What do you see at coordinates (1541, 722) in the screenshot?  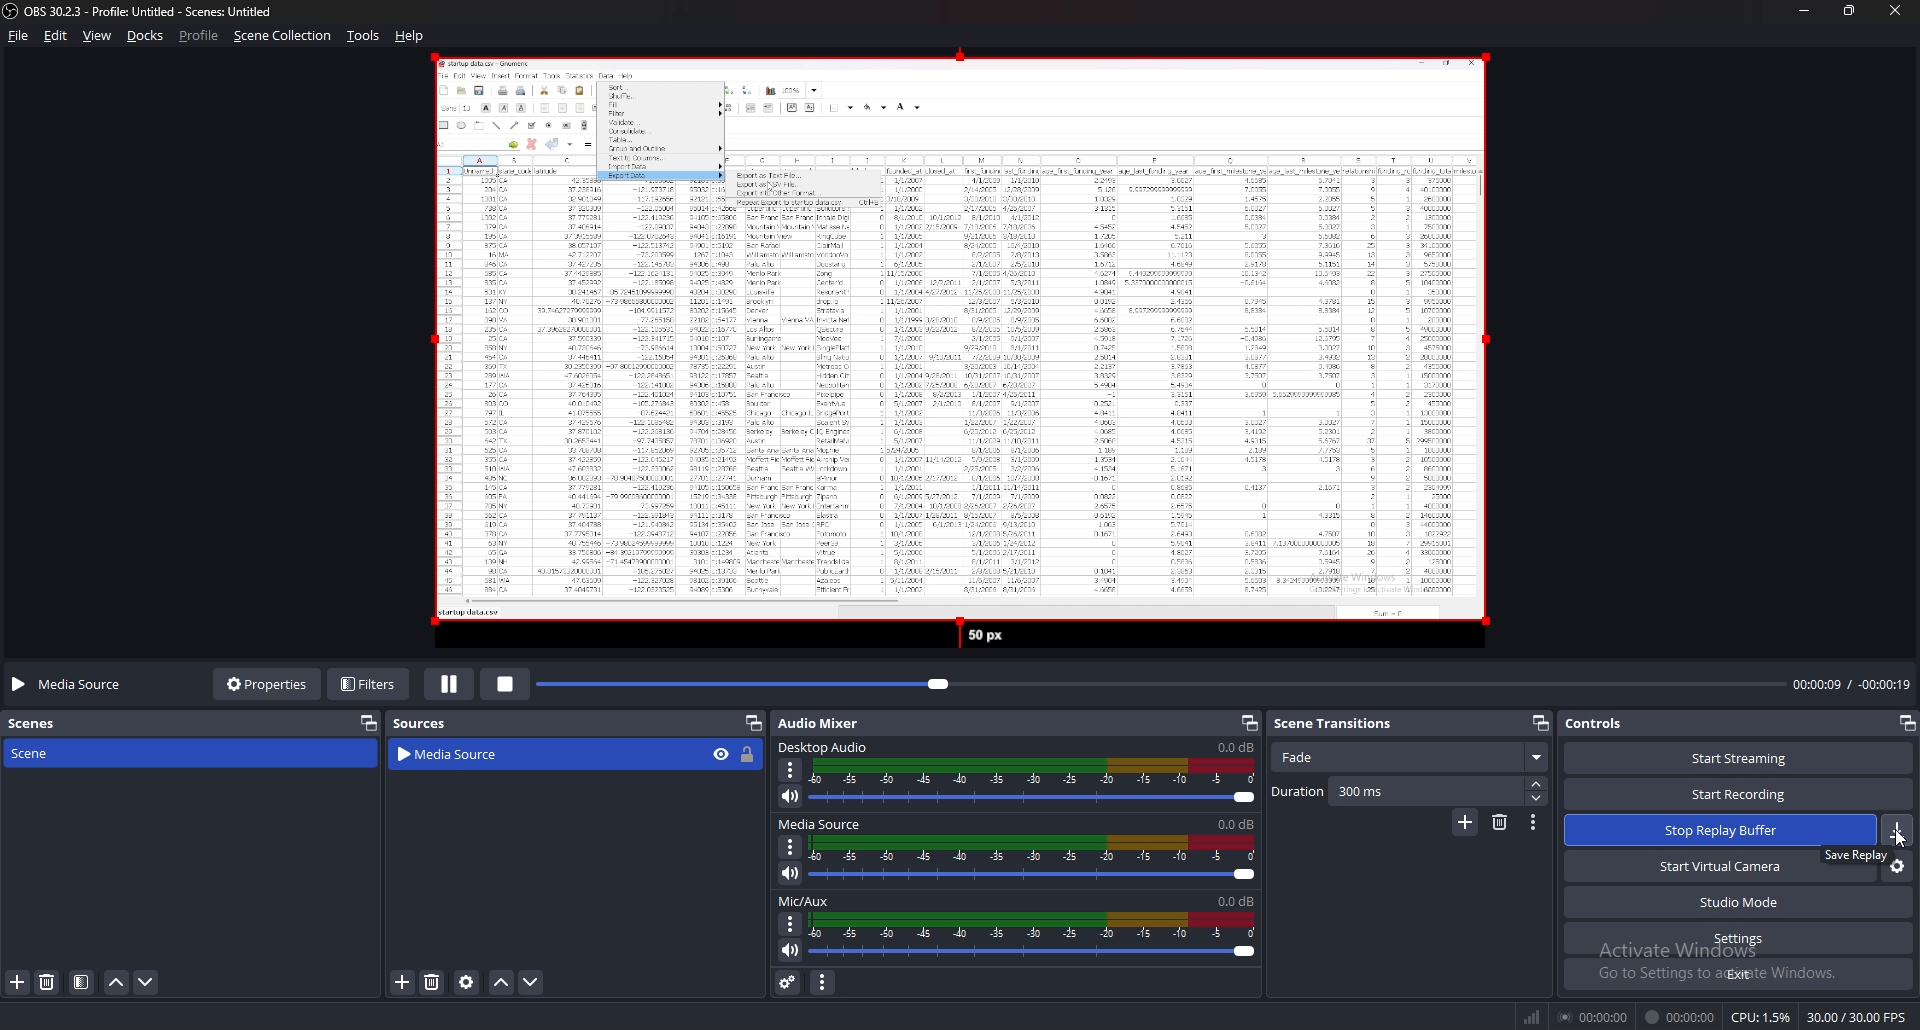 I see `pop out` at bounding box center [1541, 722].